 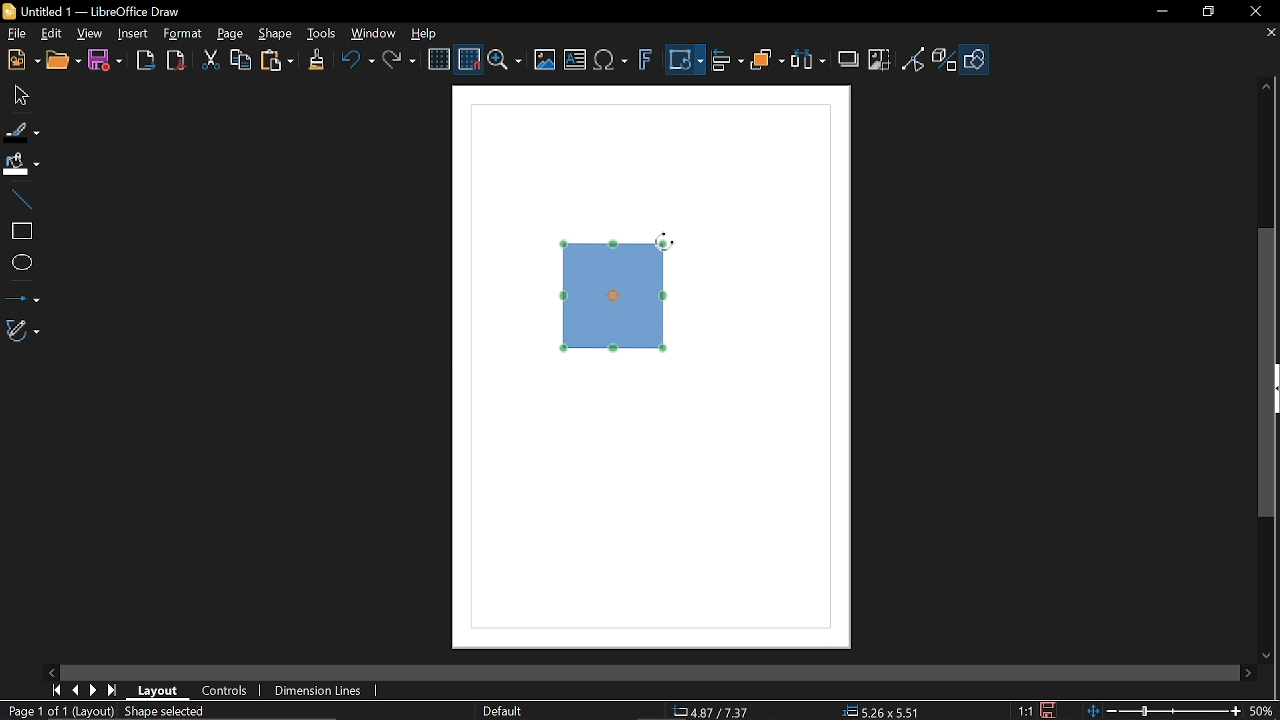 I want to click on Arrange, so click(x=767, y=62).